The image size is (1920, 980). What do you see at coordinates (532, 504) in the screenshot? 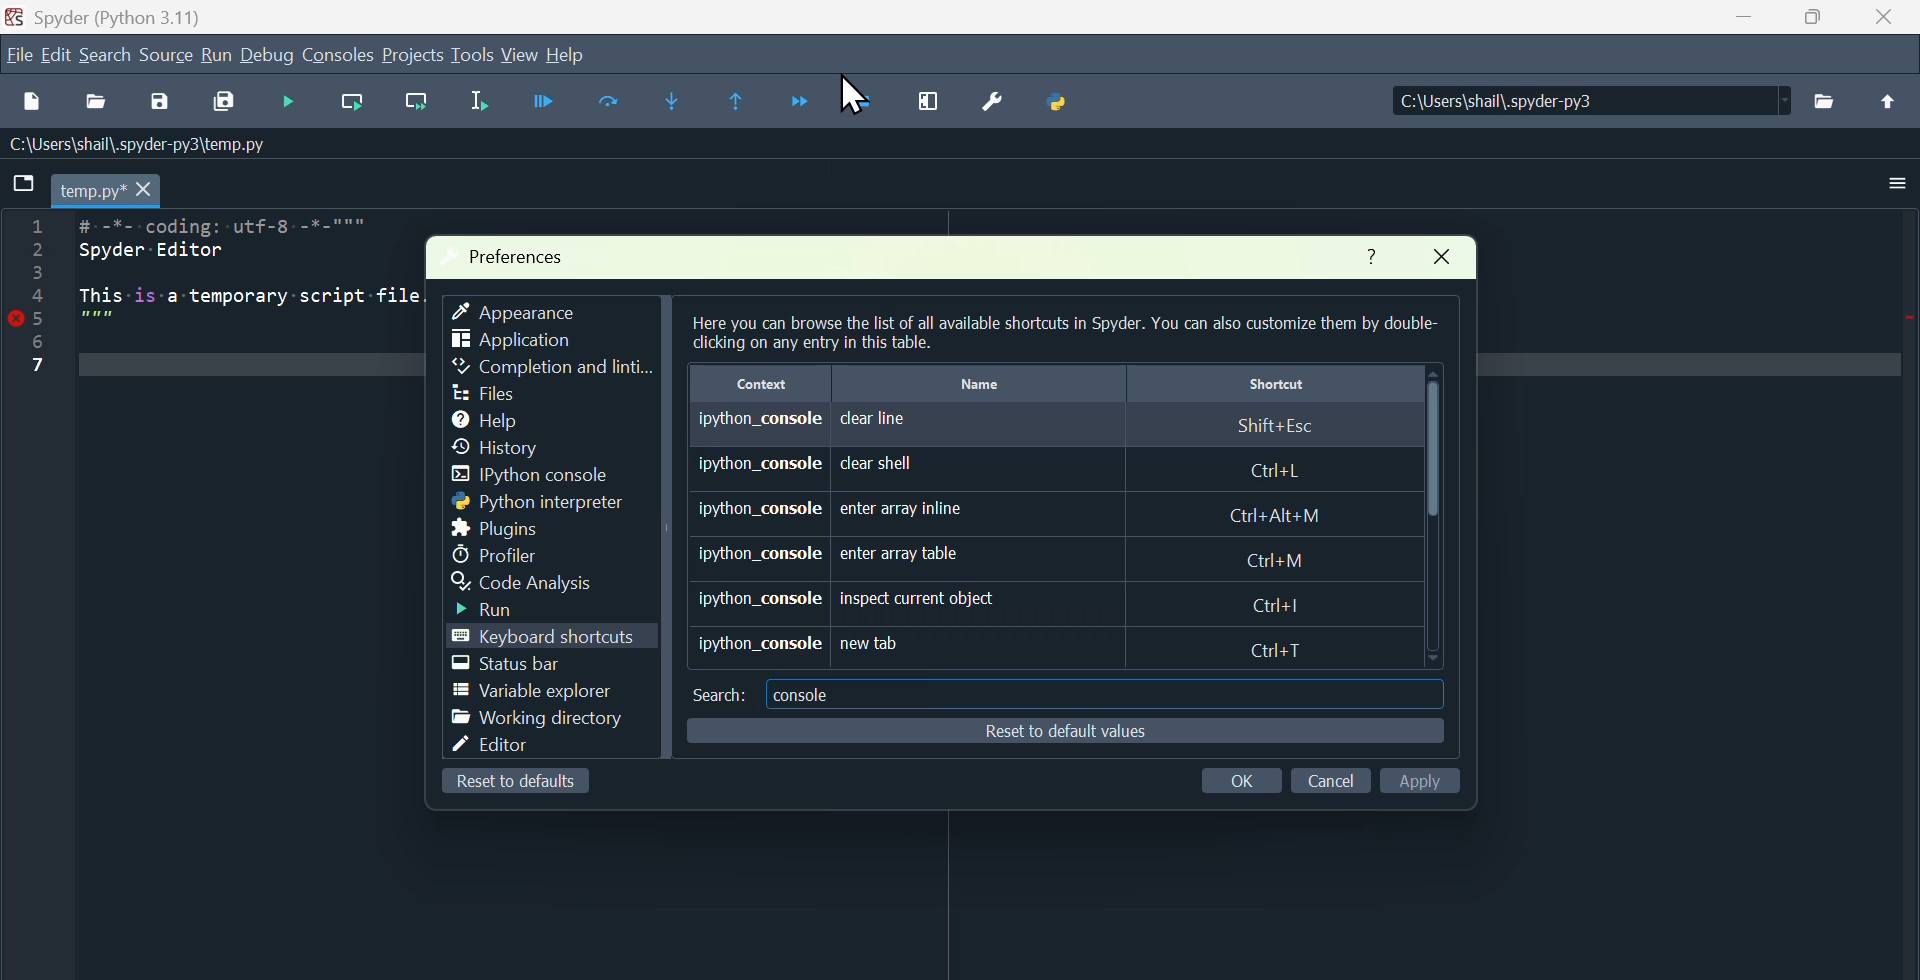
I see `Python interpreter` at bounding box center [532, 504].